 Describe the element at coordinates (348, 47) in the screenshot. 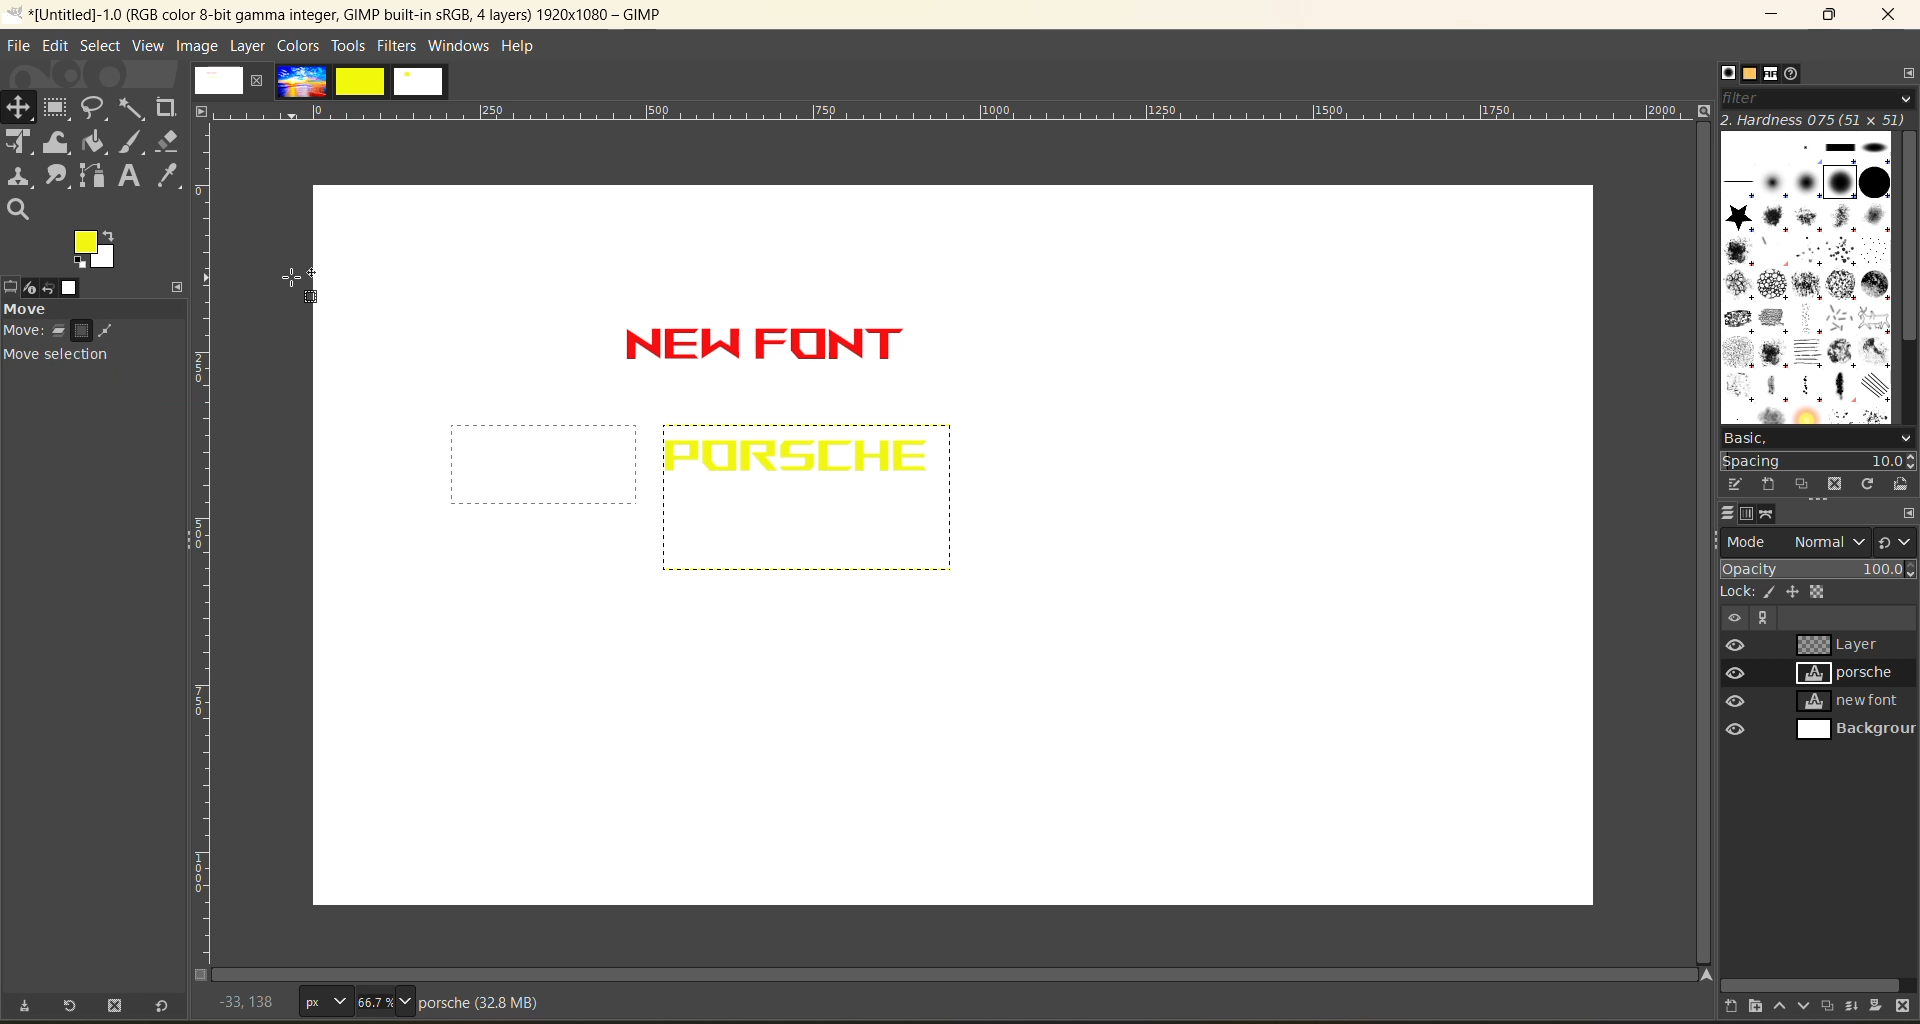

I see `tools` at that location.